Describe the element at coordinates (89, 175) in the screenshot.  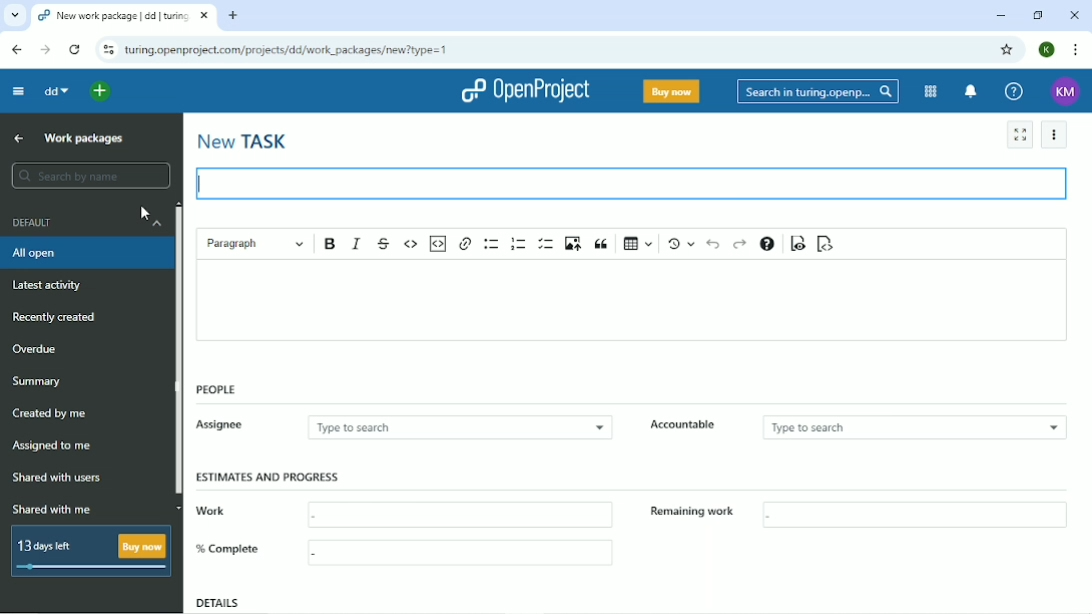
I see `search by name` at that location.